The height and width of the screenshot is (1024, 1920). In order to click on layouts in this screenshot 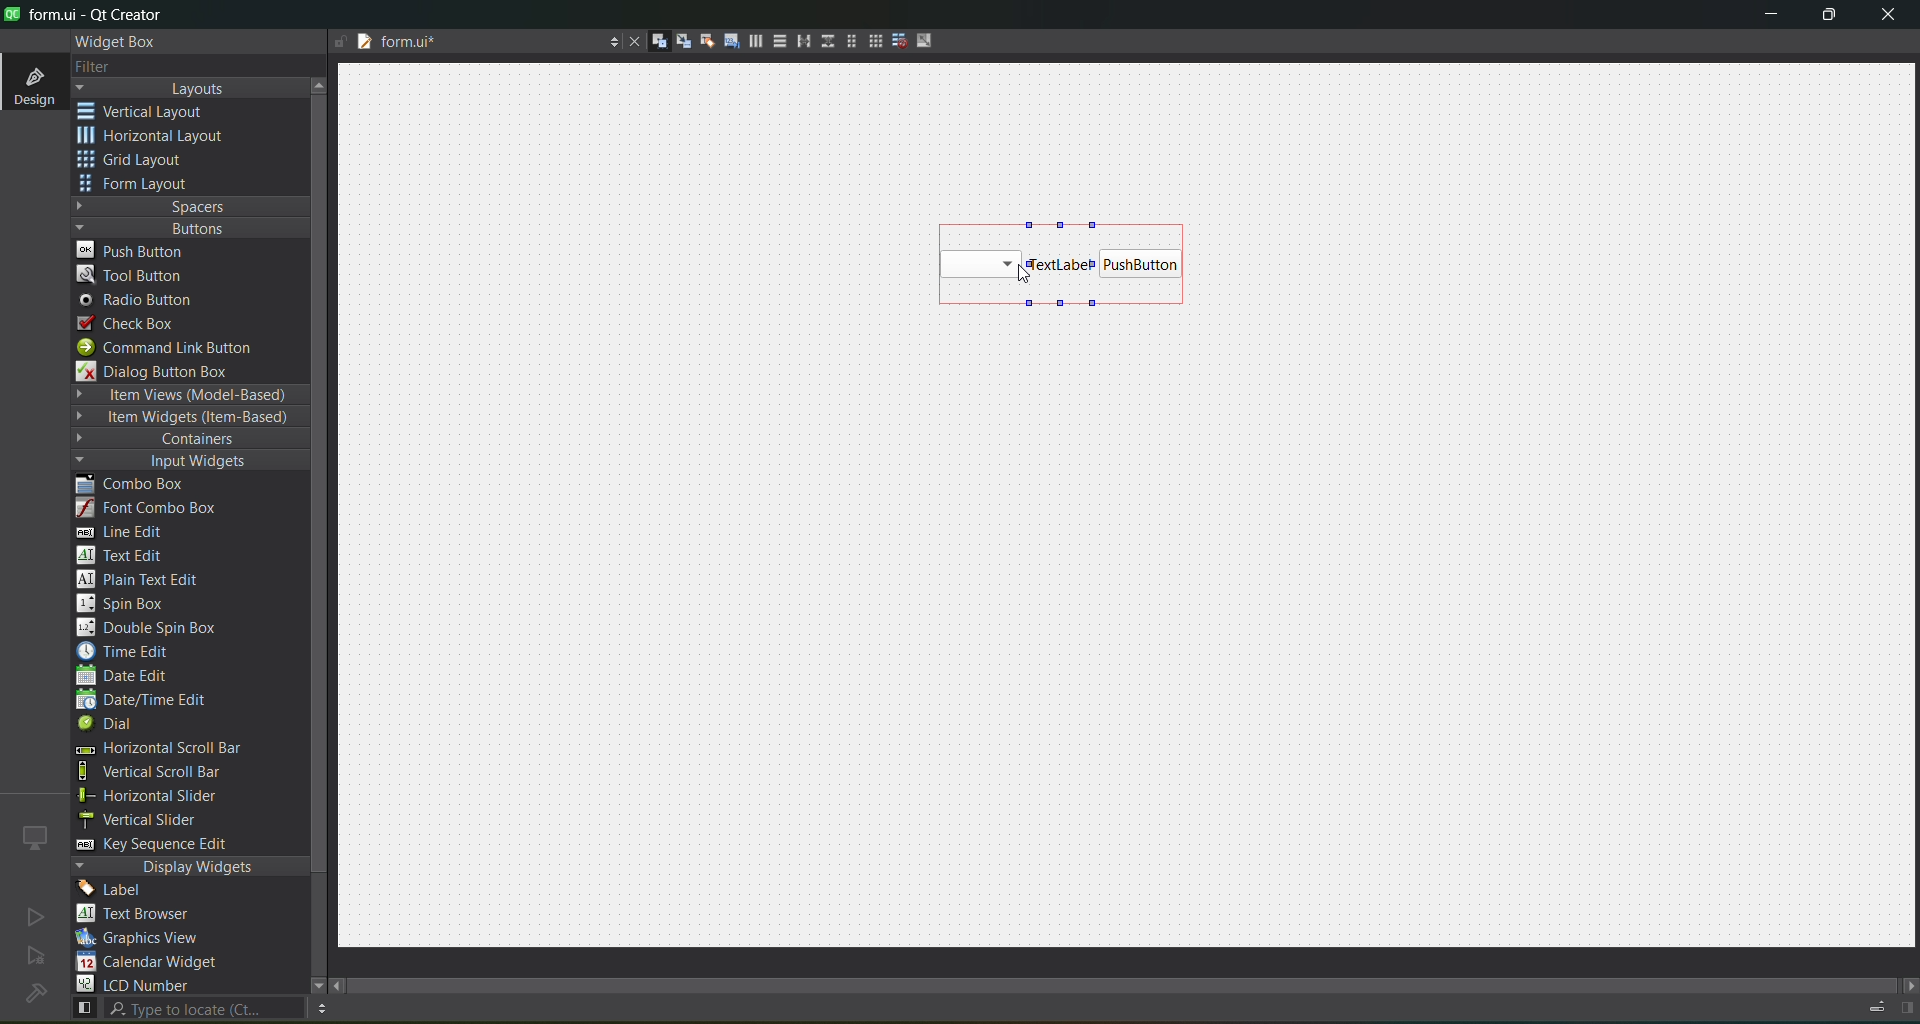, I will do `click(190, 88)`.